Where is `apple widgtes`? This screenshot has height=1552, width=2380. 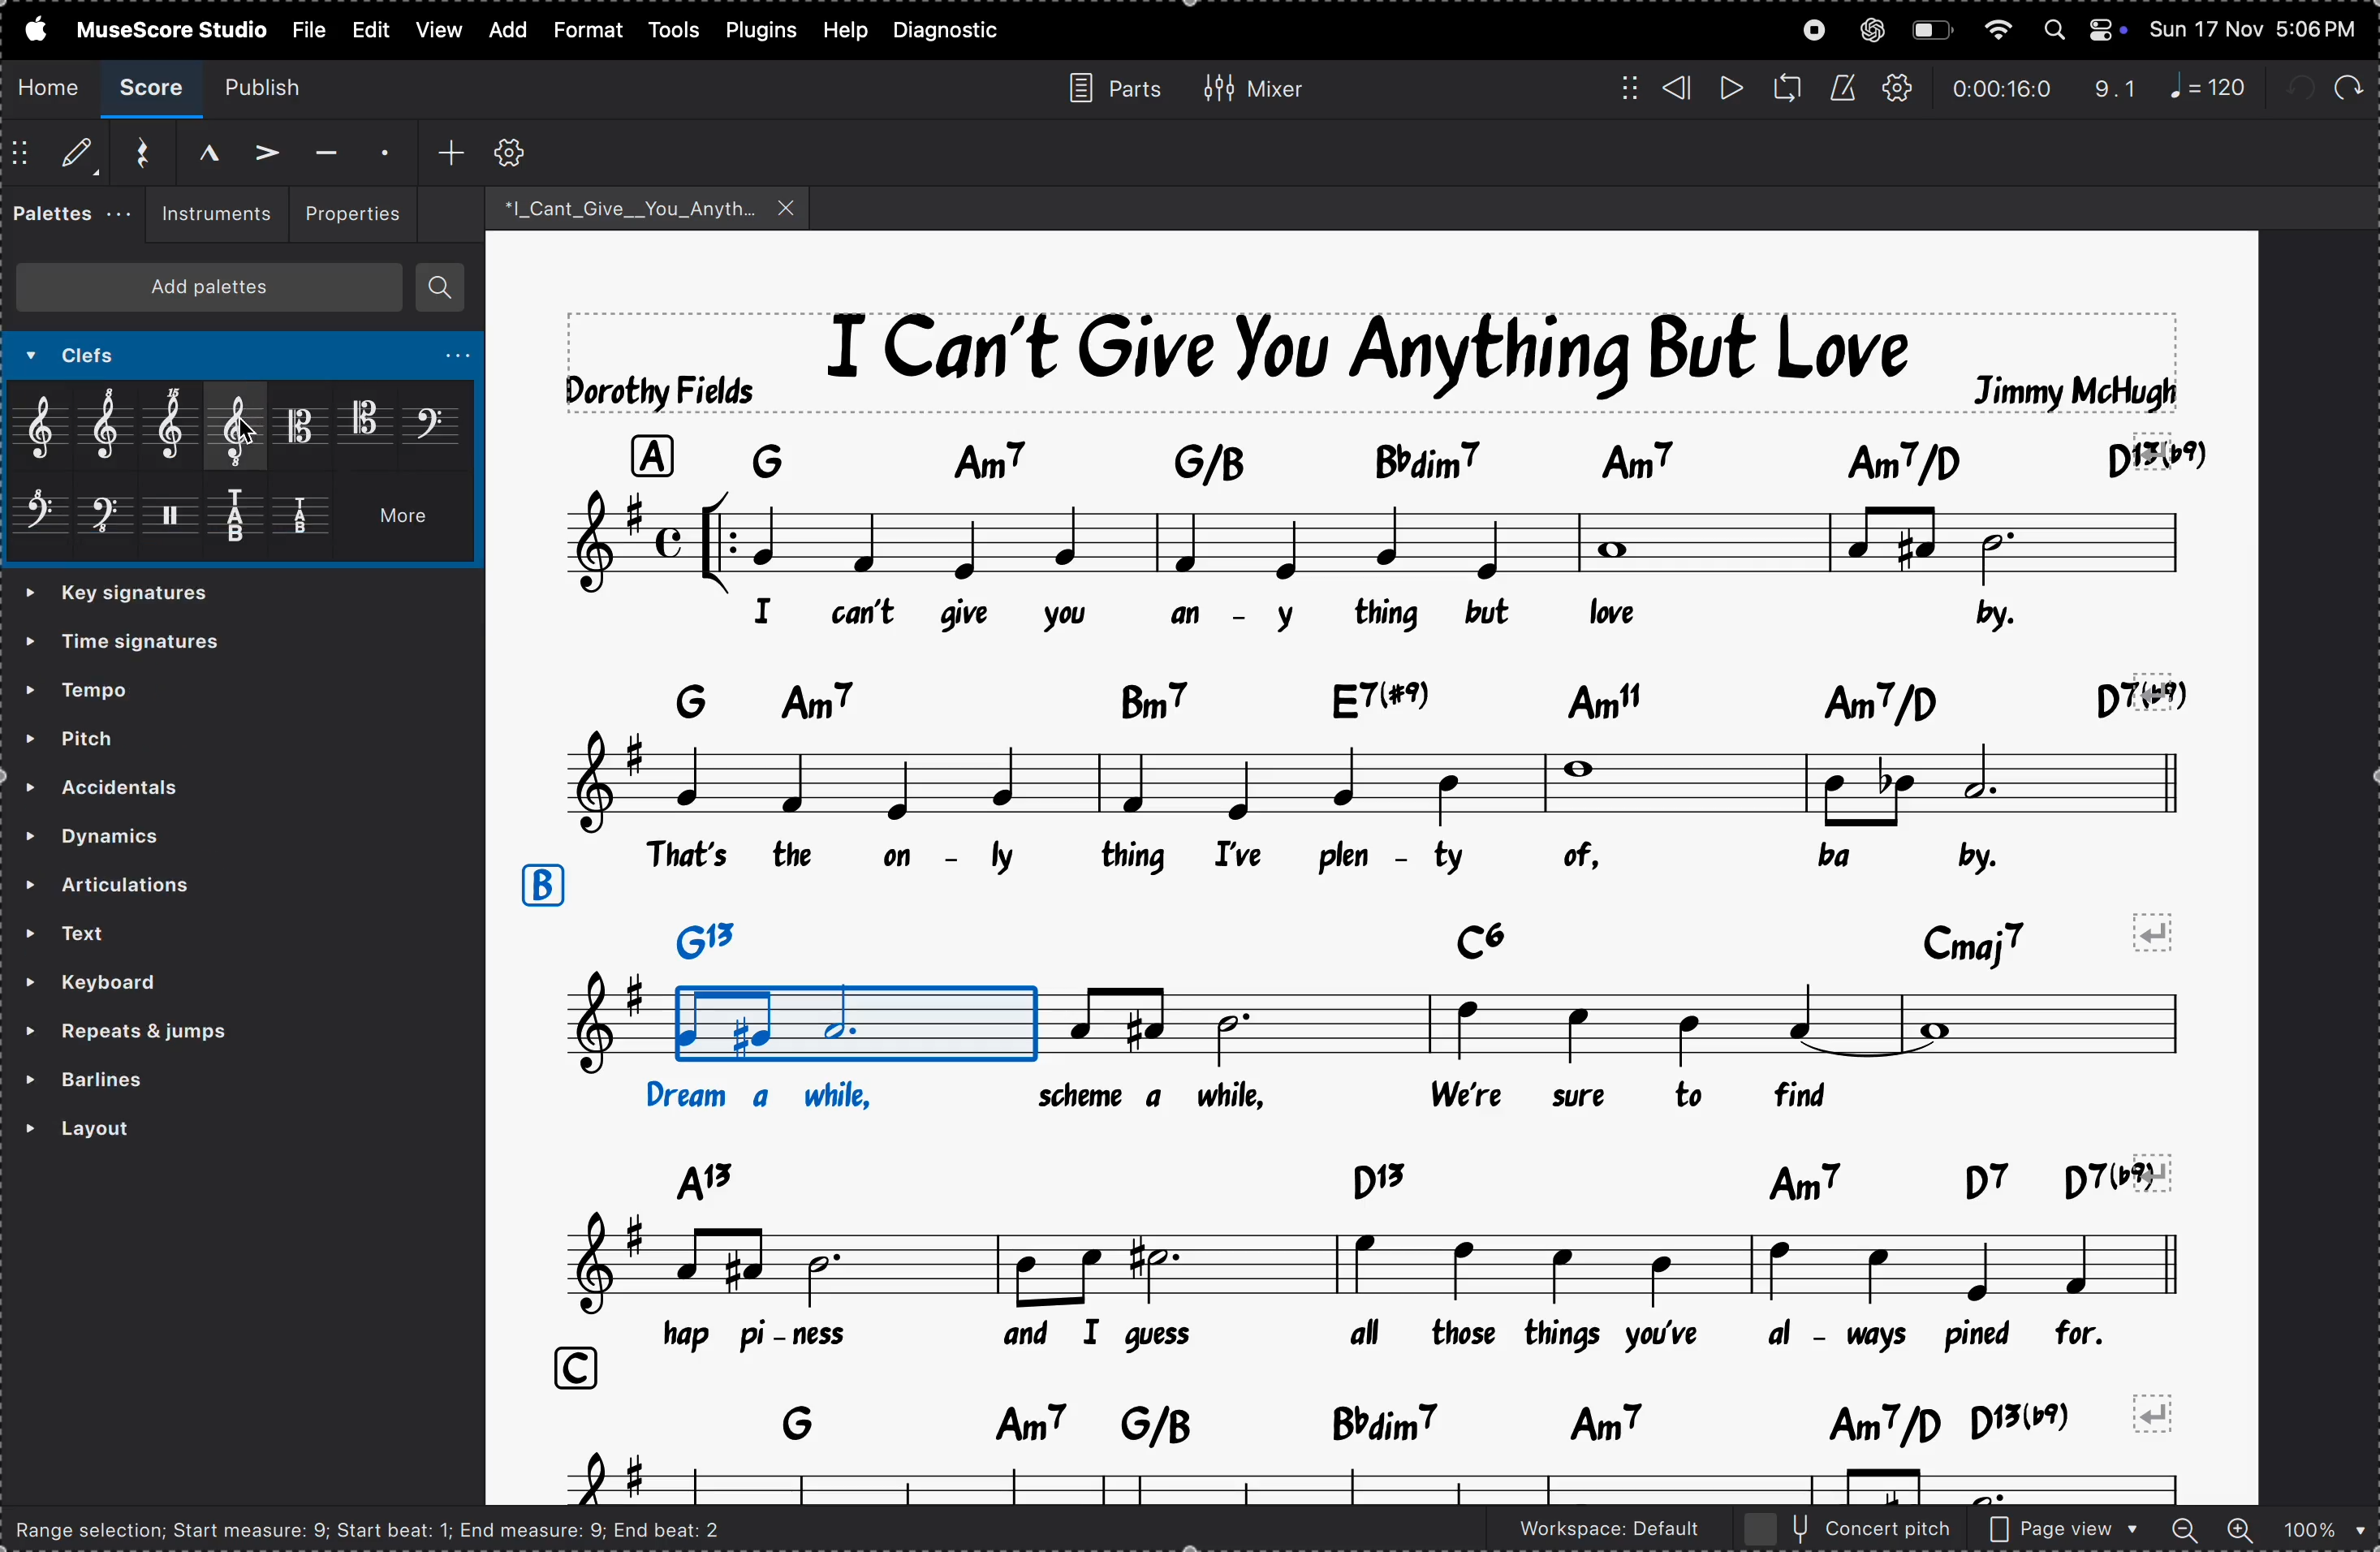
apple widgtes is located at coordinates (2086, 29).